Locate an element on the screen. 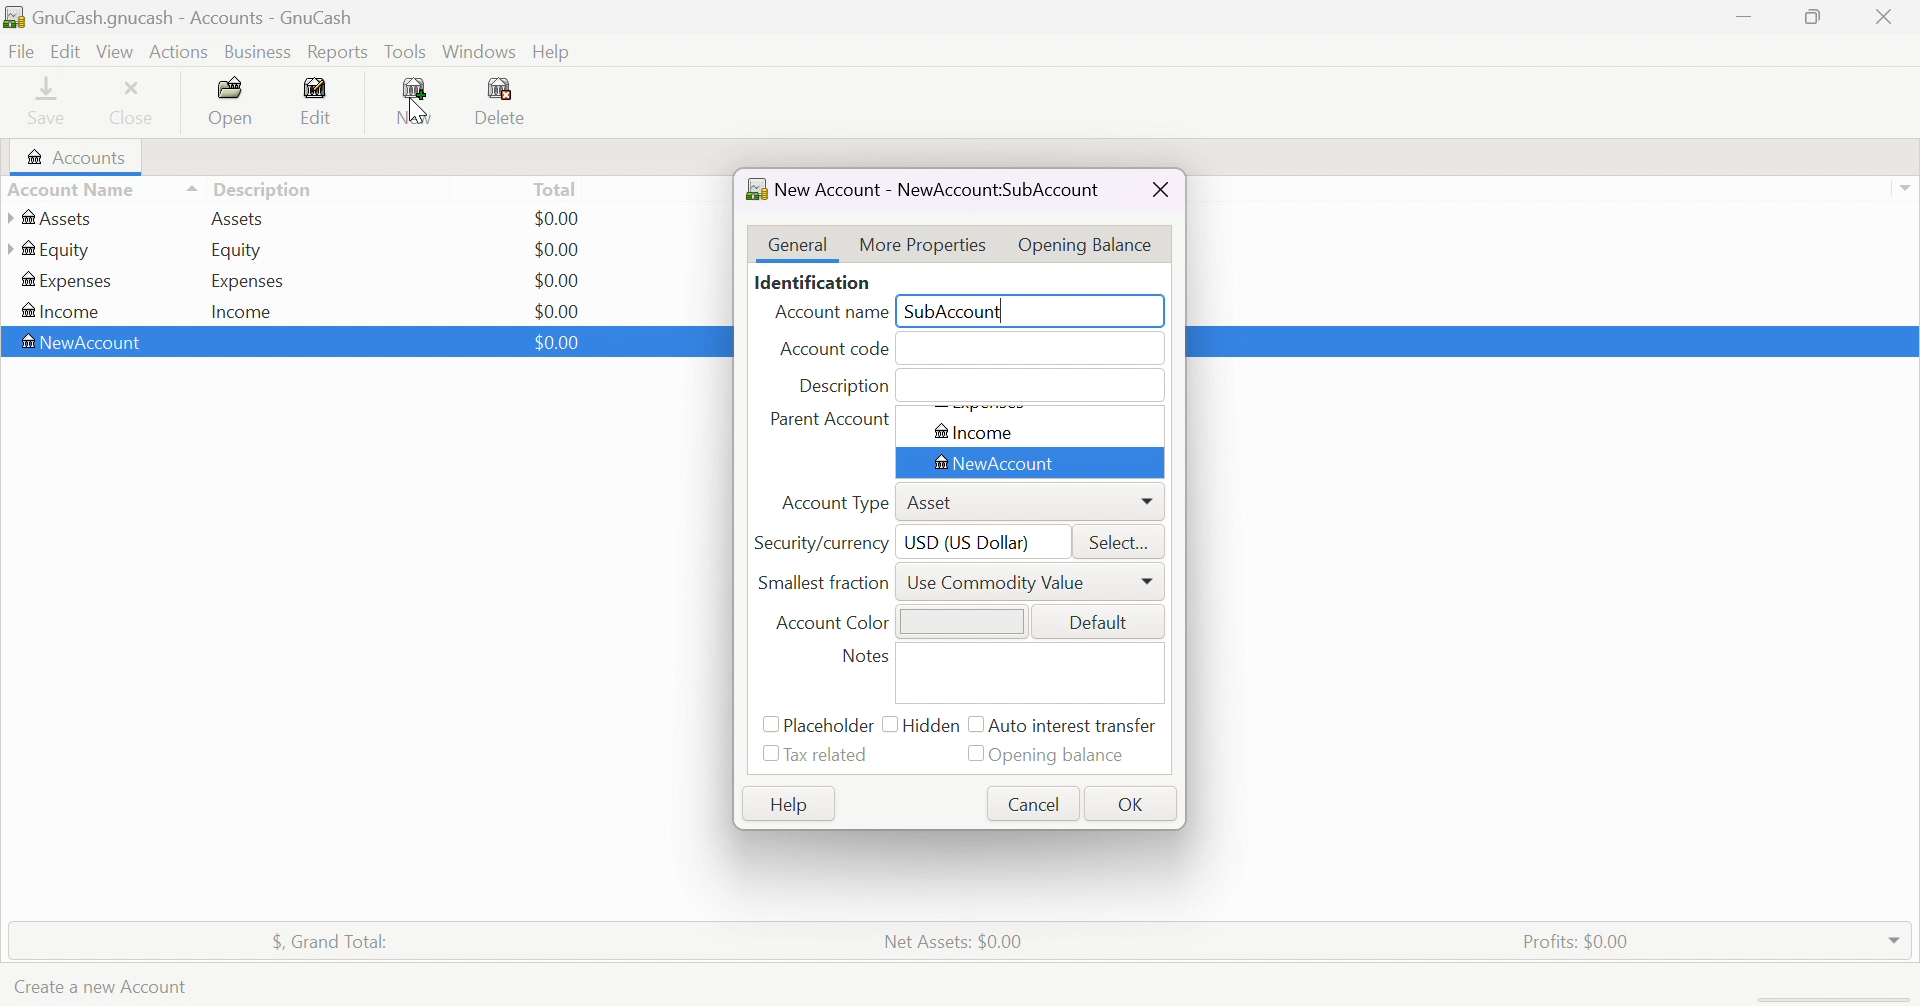 Image resolution: width=1920 pixels, height=1006 pixels. Equity is located at coordinates (52, 249).